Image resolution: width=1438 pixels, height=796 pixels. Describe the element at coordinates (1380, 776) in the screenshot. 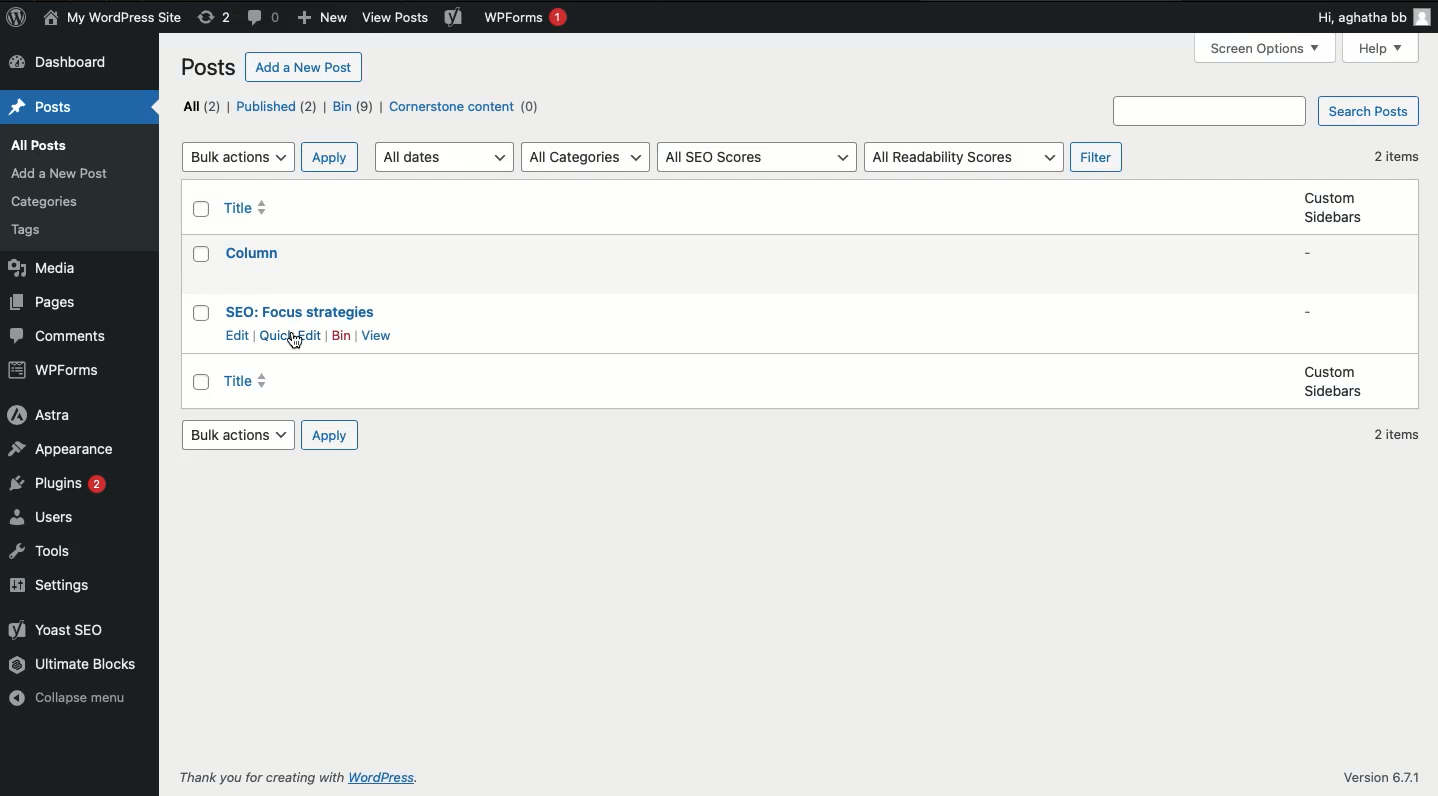

I see `Version 6.7.1` at that location.